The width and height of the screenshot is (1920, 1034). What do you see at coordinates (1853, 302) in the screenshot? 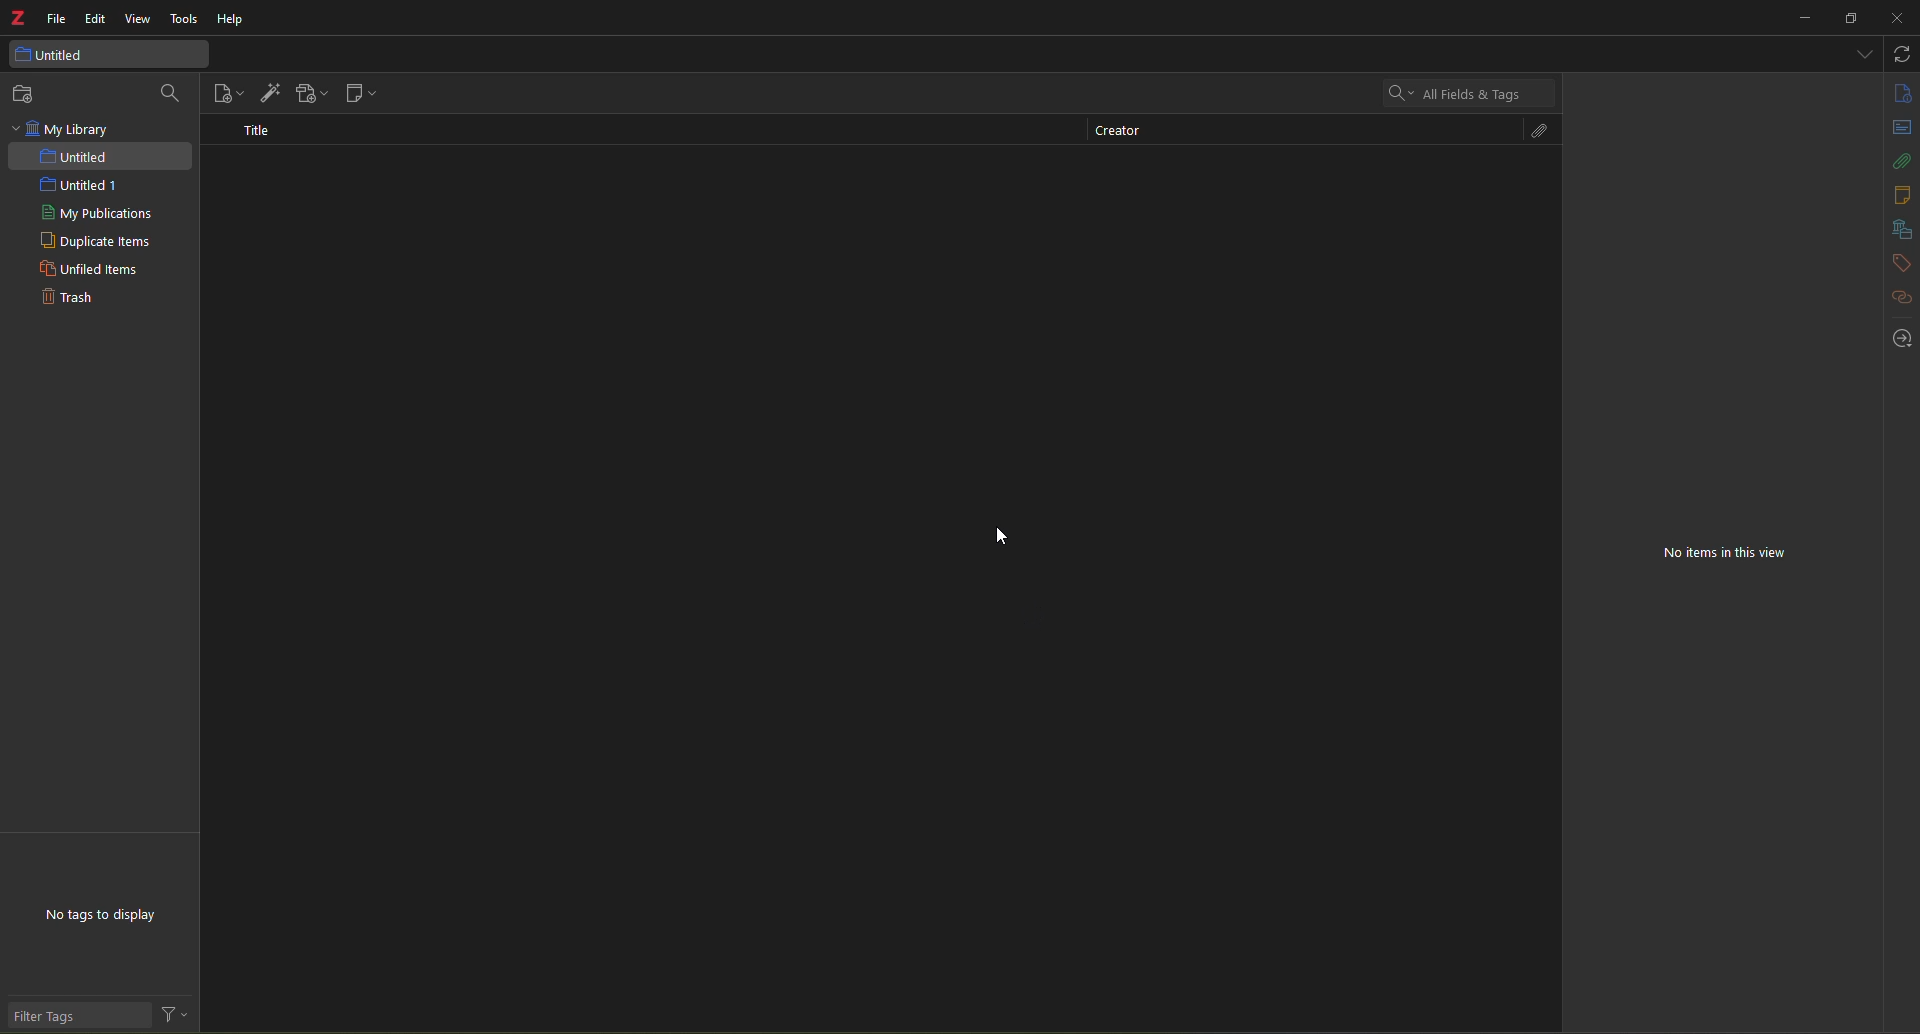
I see `add` at bounding box center [1853, 302].